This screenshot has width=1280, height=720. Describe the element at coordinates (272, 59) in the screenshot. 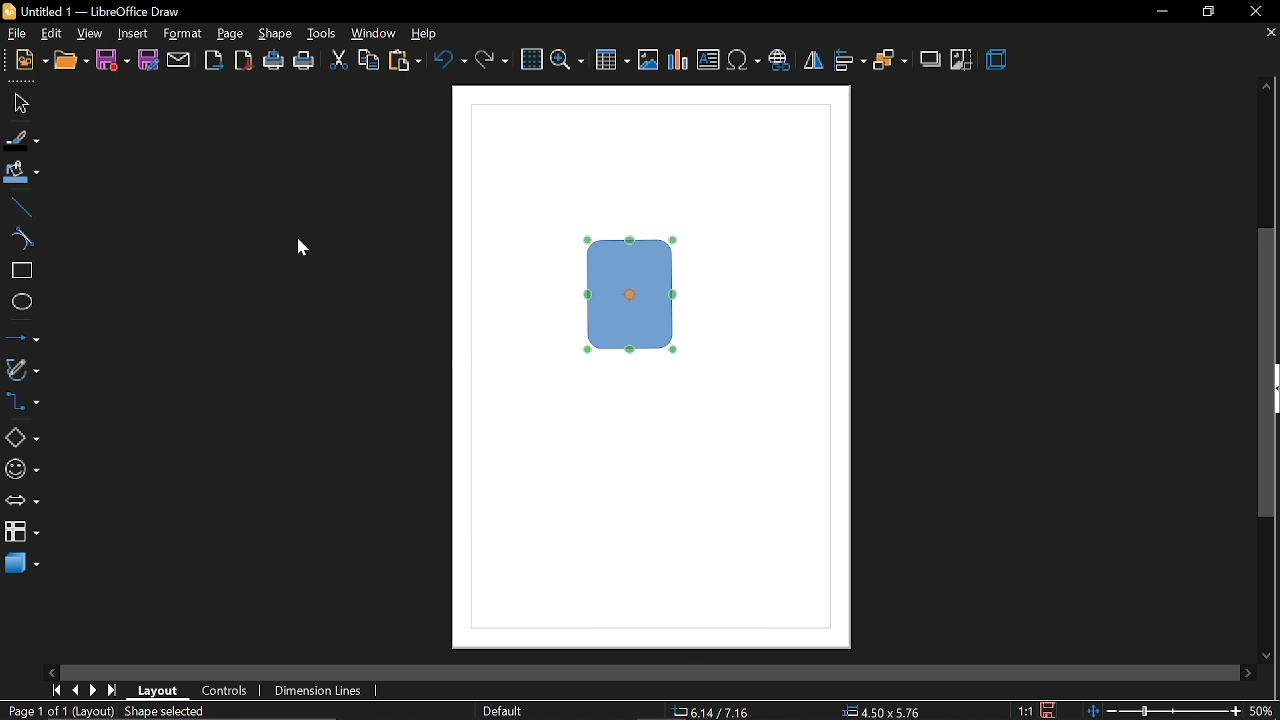

I see `print directly` at that location.